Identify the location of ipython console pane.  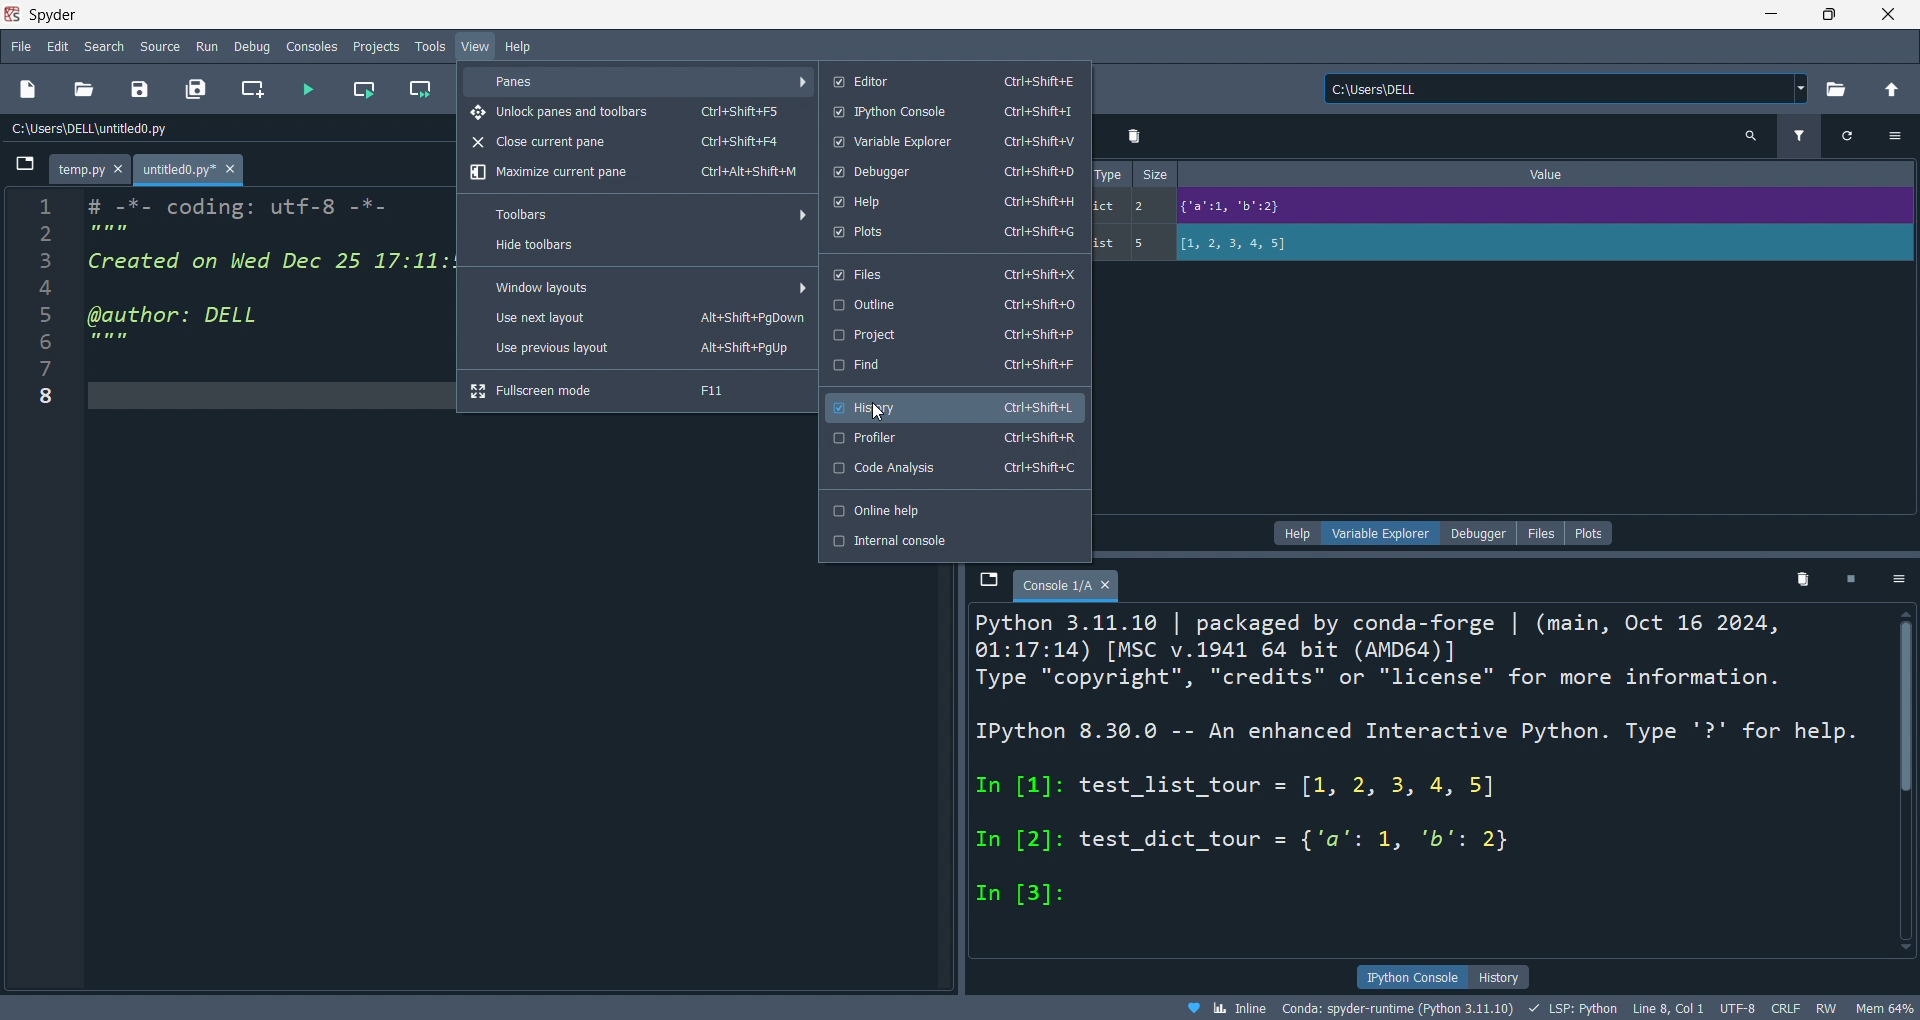
(976, 764).